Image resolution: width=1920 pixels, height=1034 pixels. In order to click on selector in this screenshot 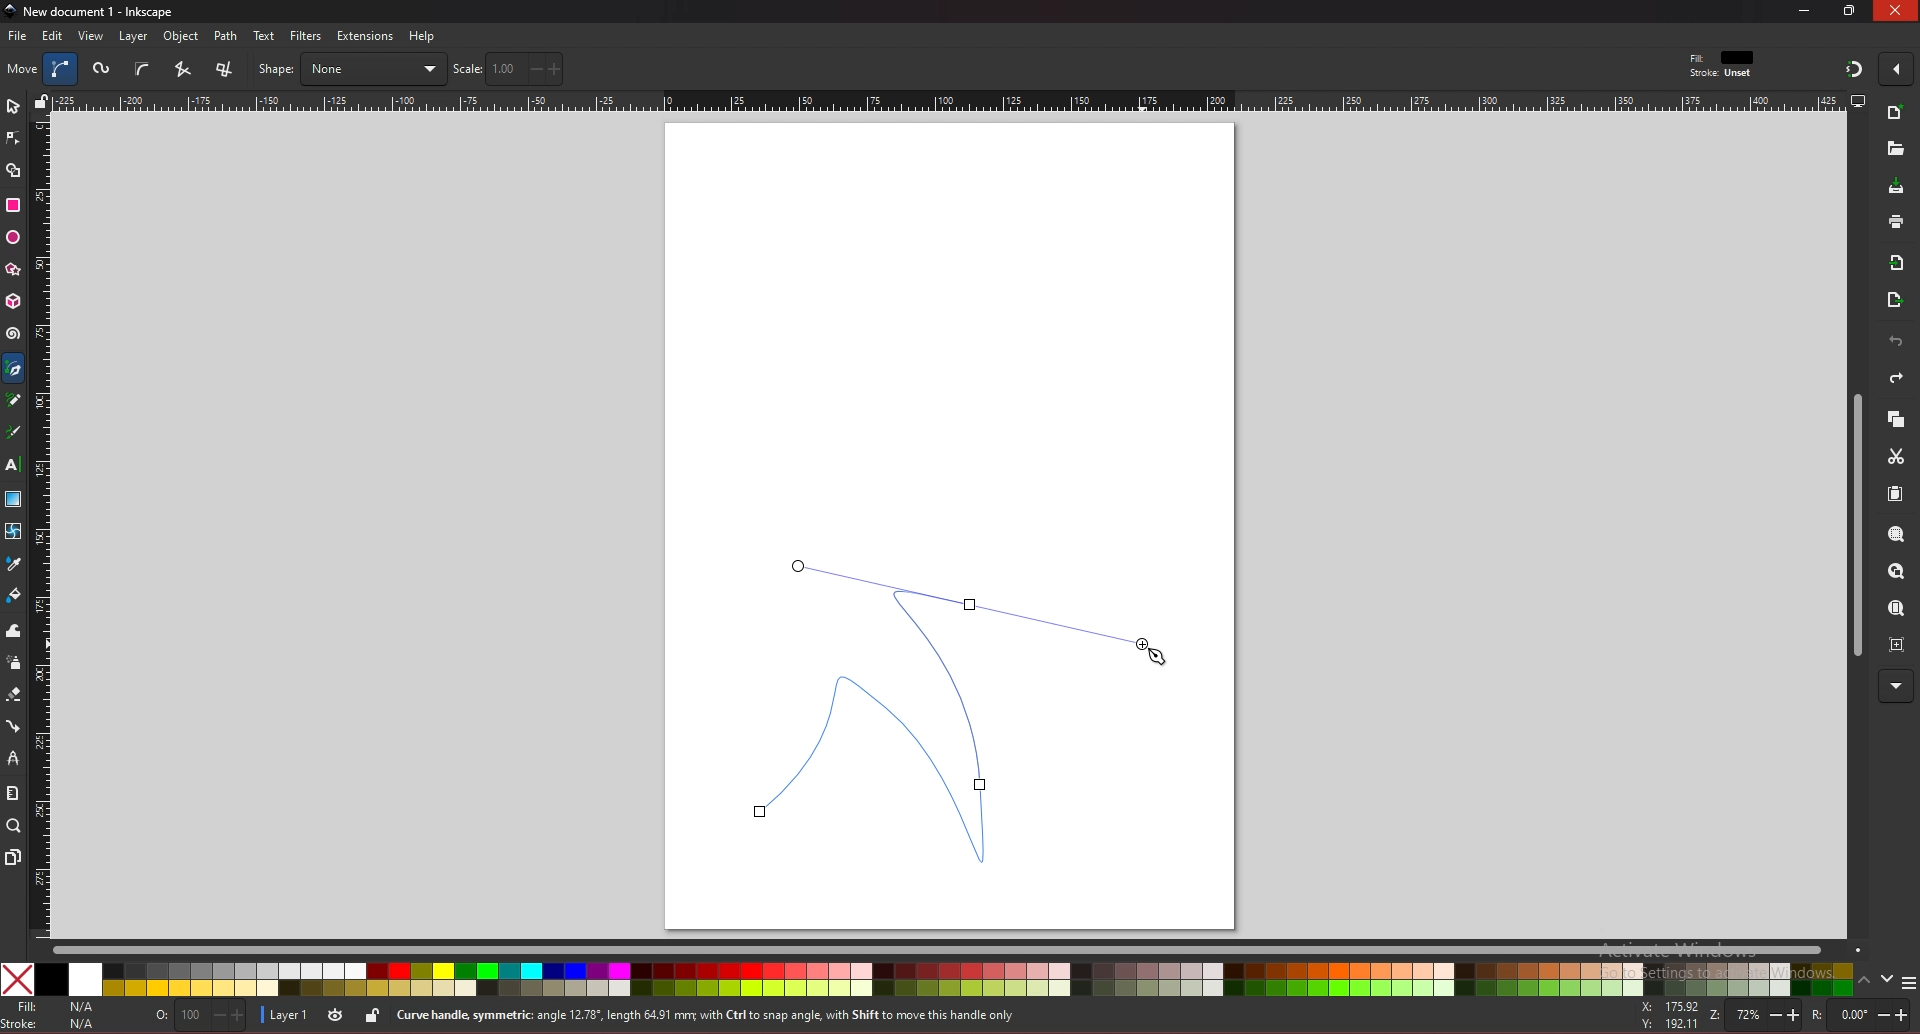, I will do `click(13, 106)`.